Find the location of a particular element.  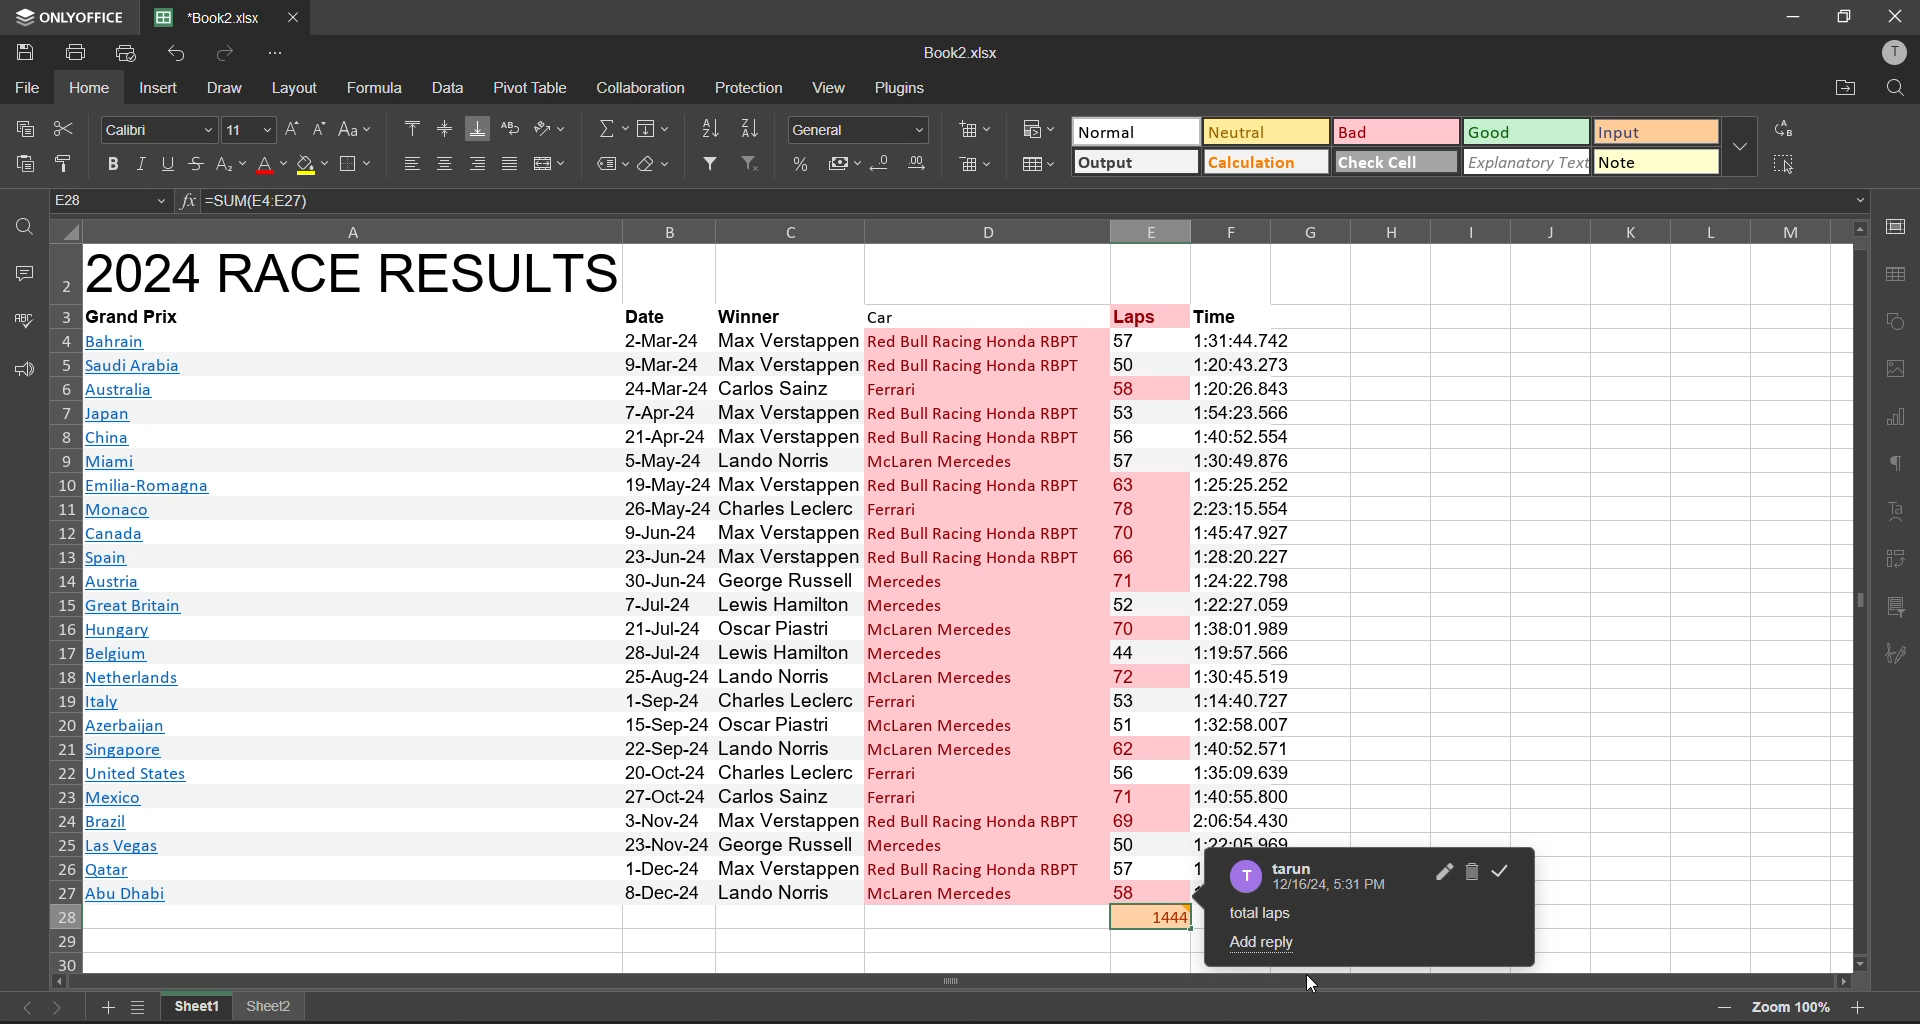

sort descending is located at coordinates (756, 127).